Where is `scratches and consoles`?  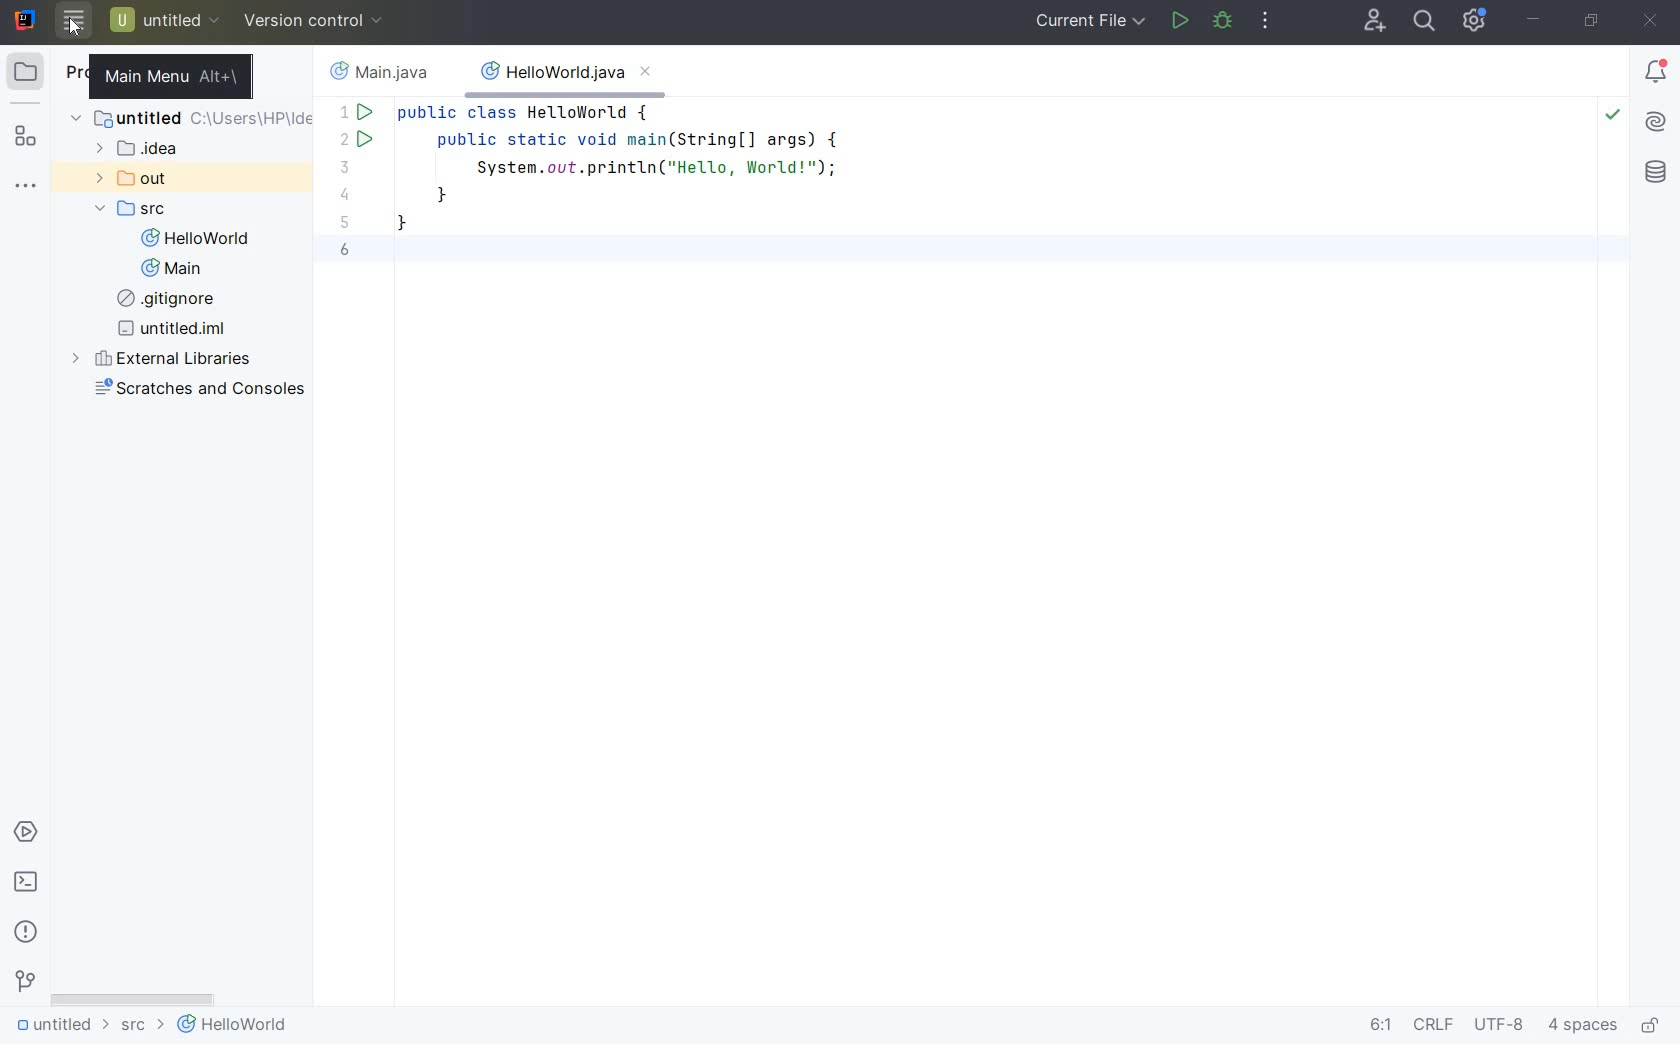
scratches and consoles is located at coordinates (195, 392).